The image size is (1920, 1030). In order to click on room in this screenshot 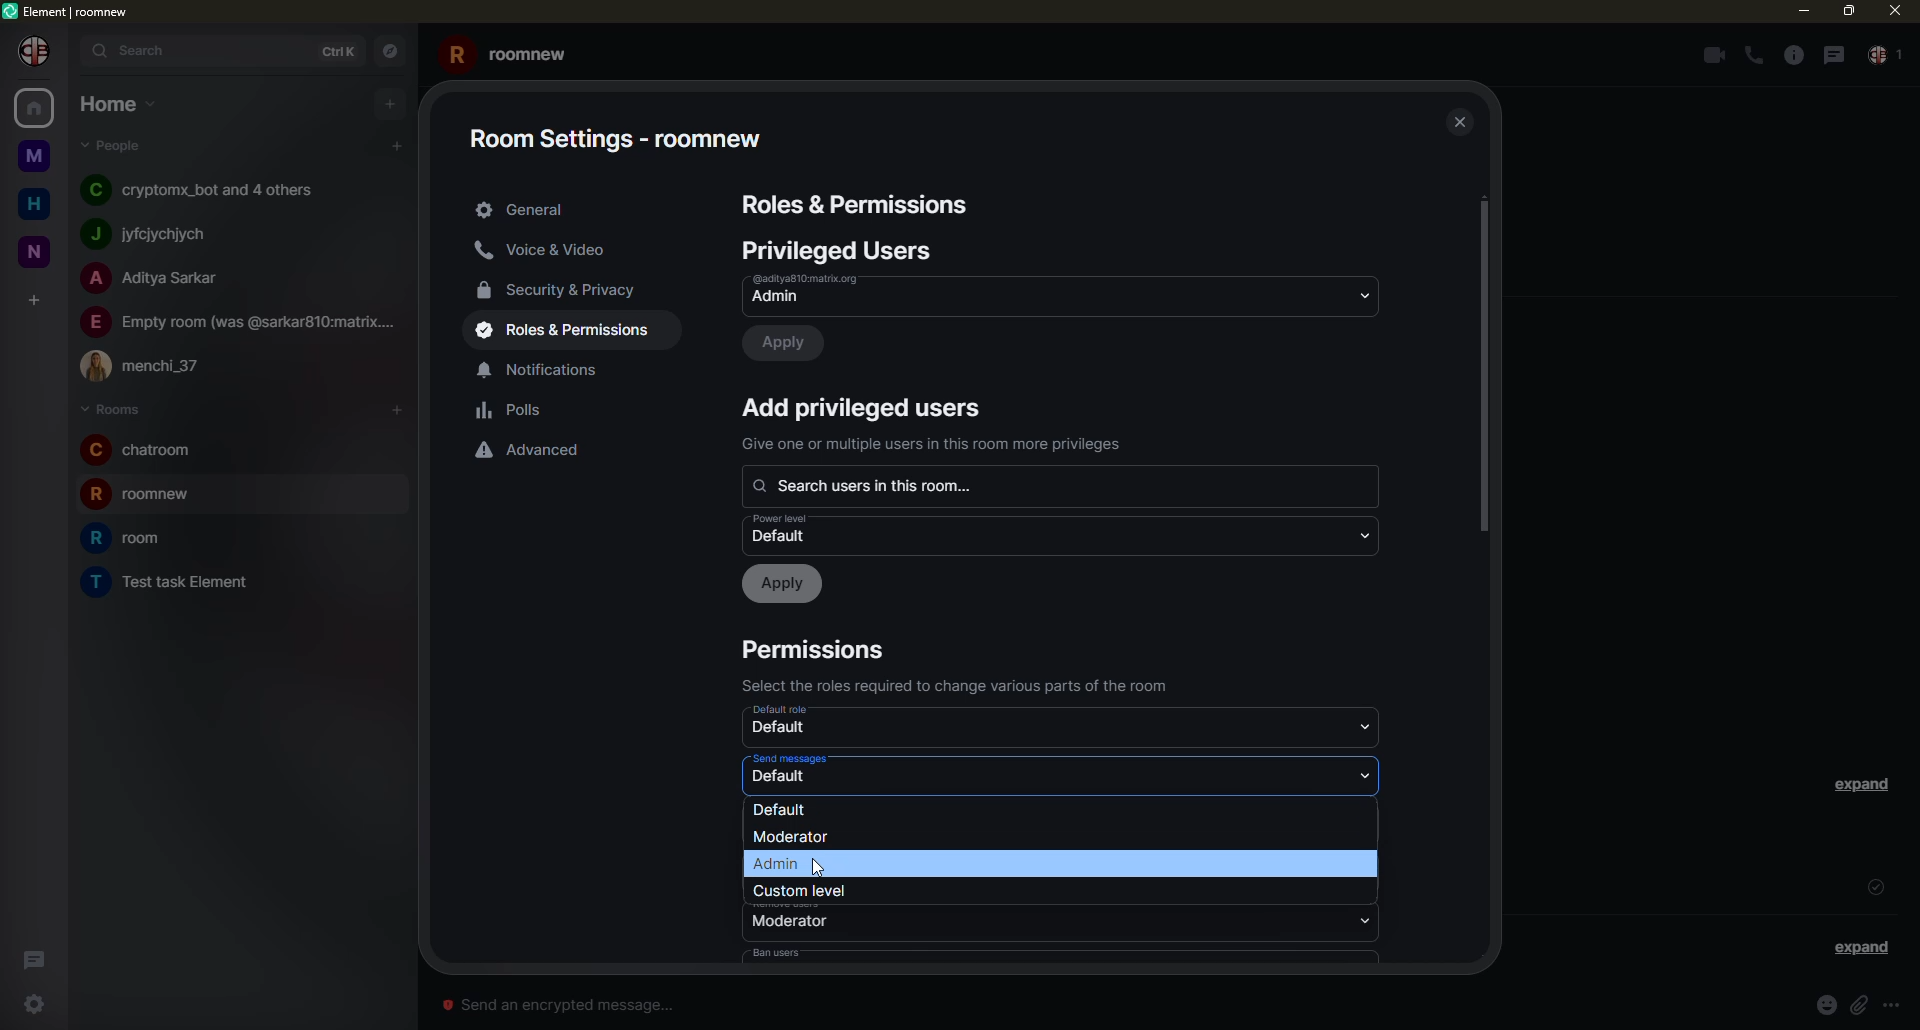, I will do `click(133, 538)`.